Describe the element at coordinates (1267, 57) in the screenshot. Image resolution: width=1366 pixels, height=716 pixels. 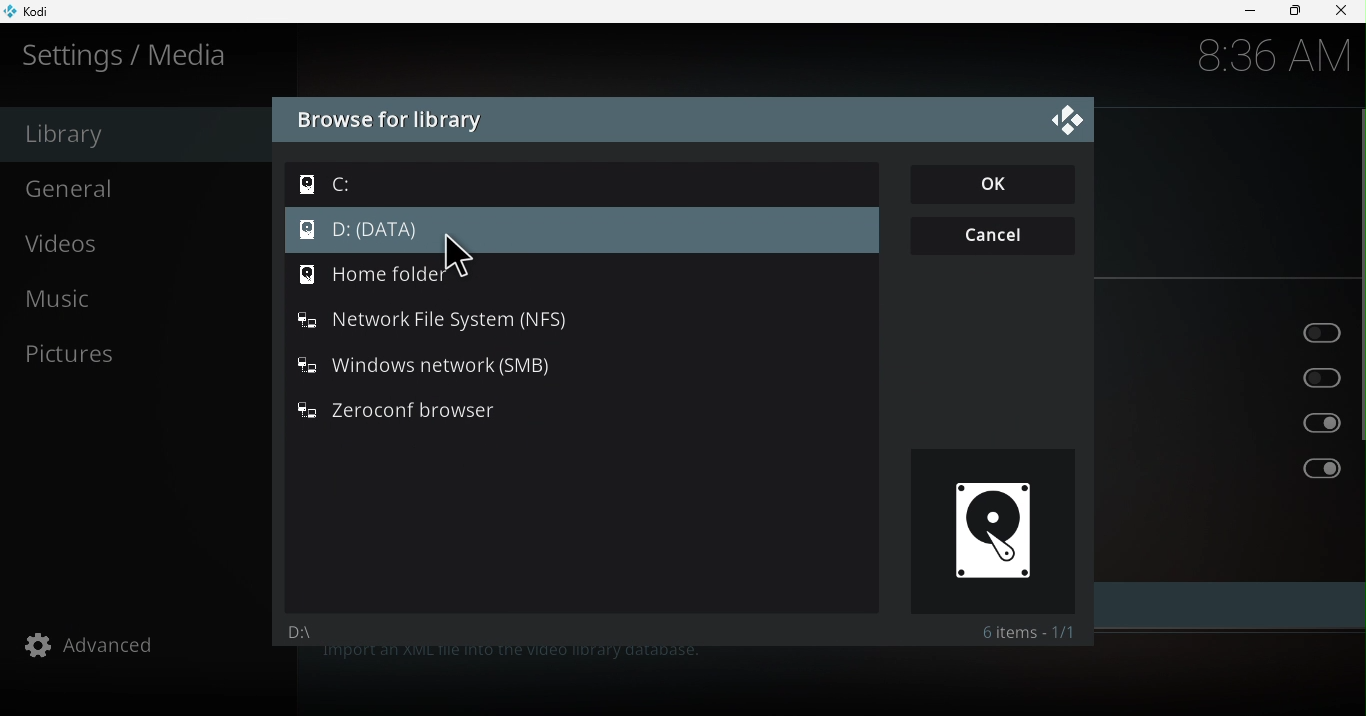
I see `8:36 AM` at that location.